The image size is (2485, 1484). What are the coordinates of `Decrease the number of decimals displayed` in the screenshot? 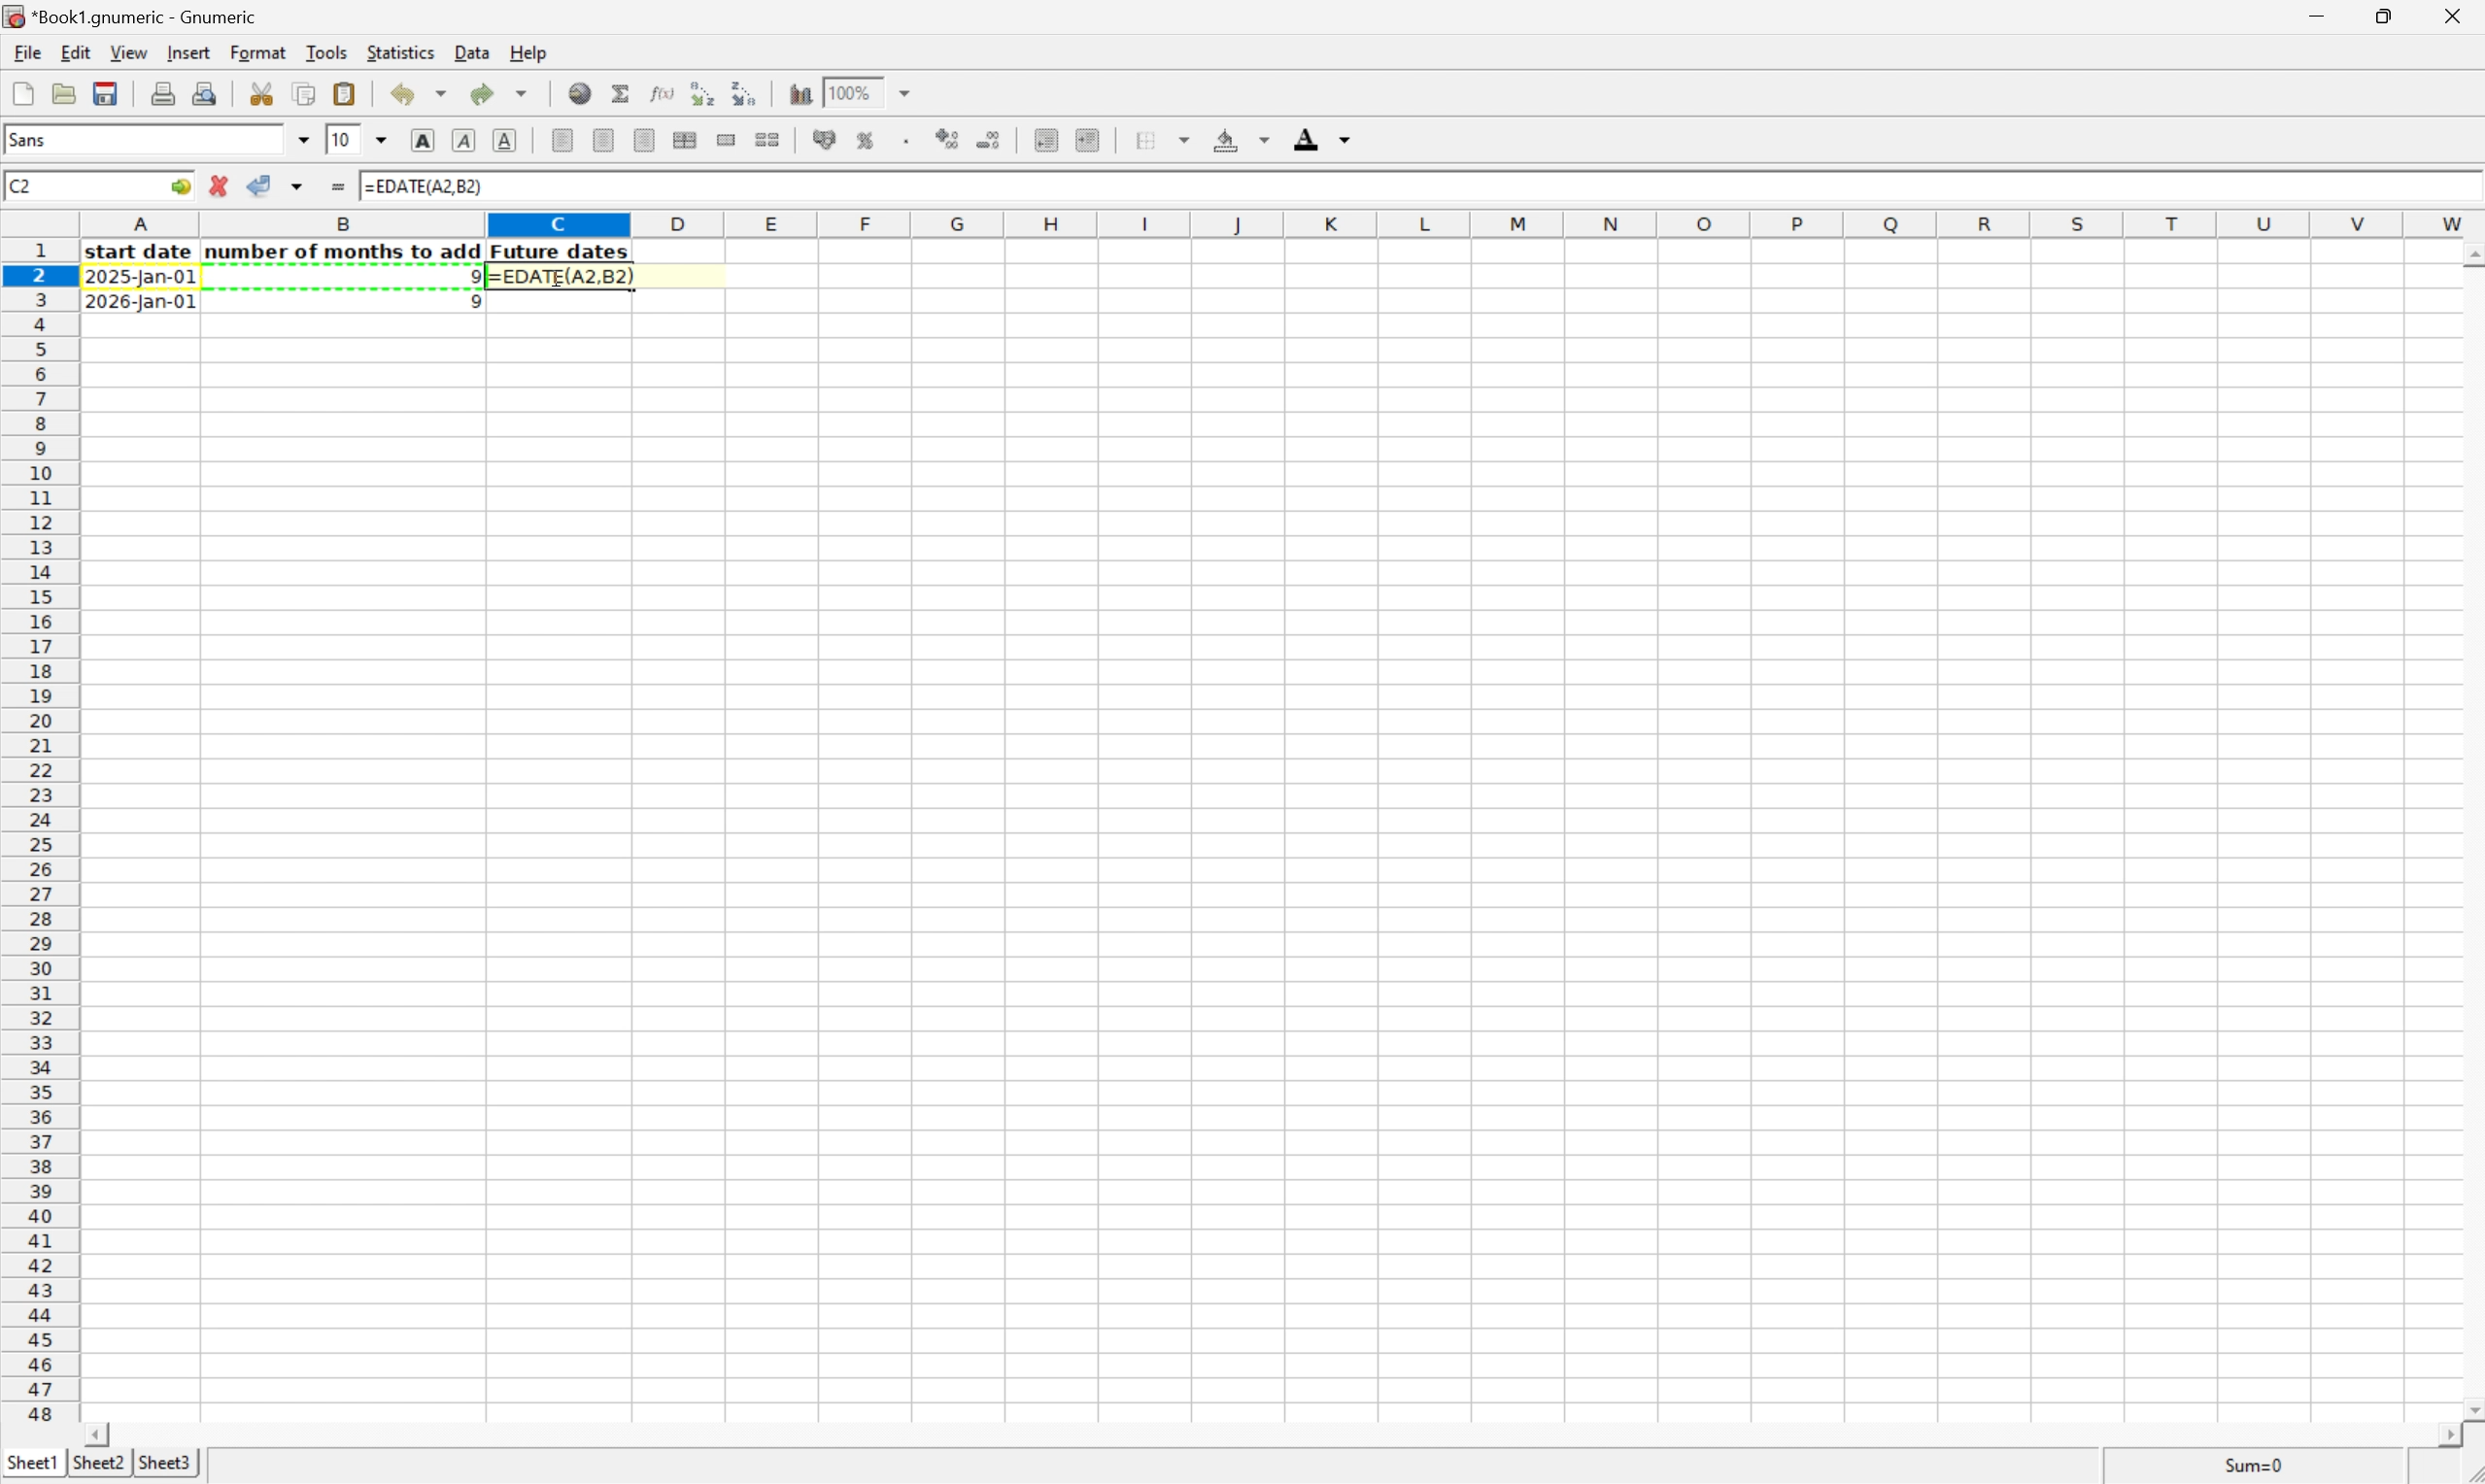 It's located at (990, 138).